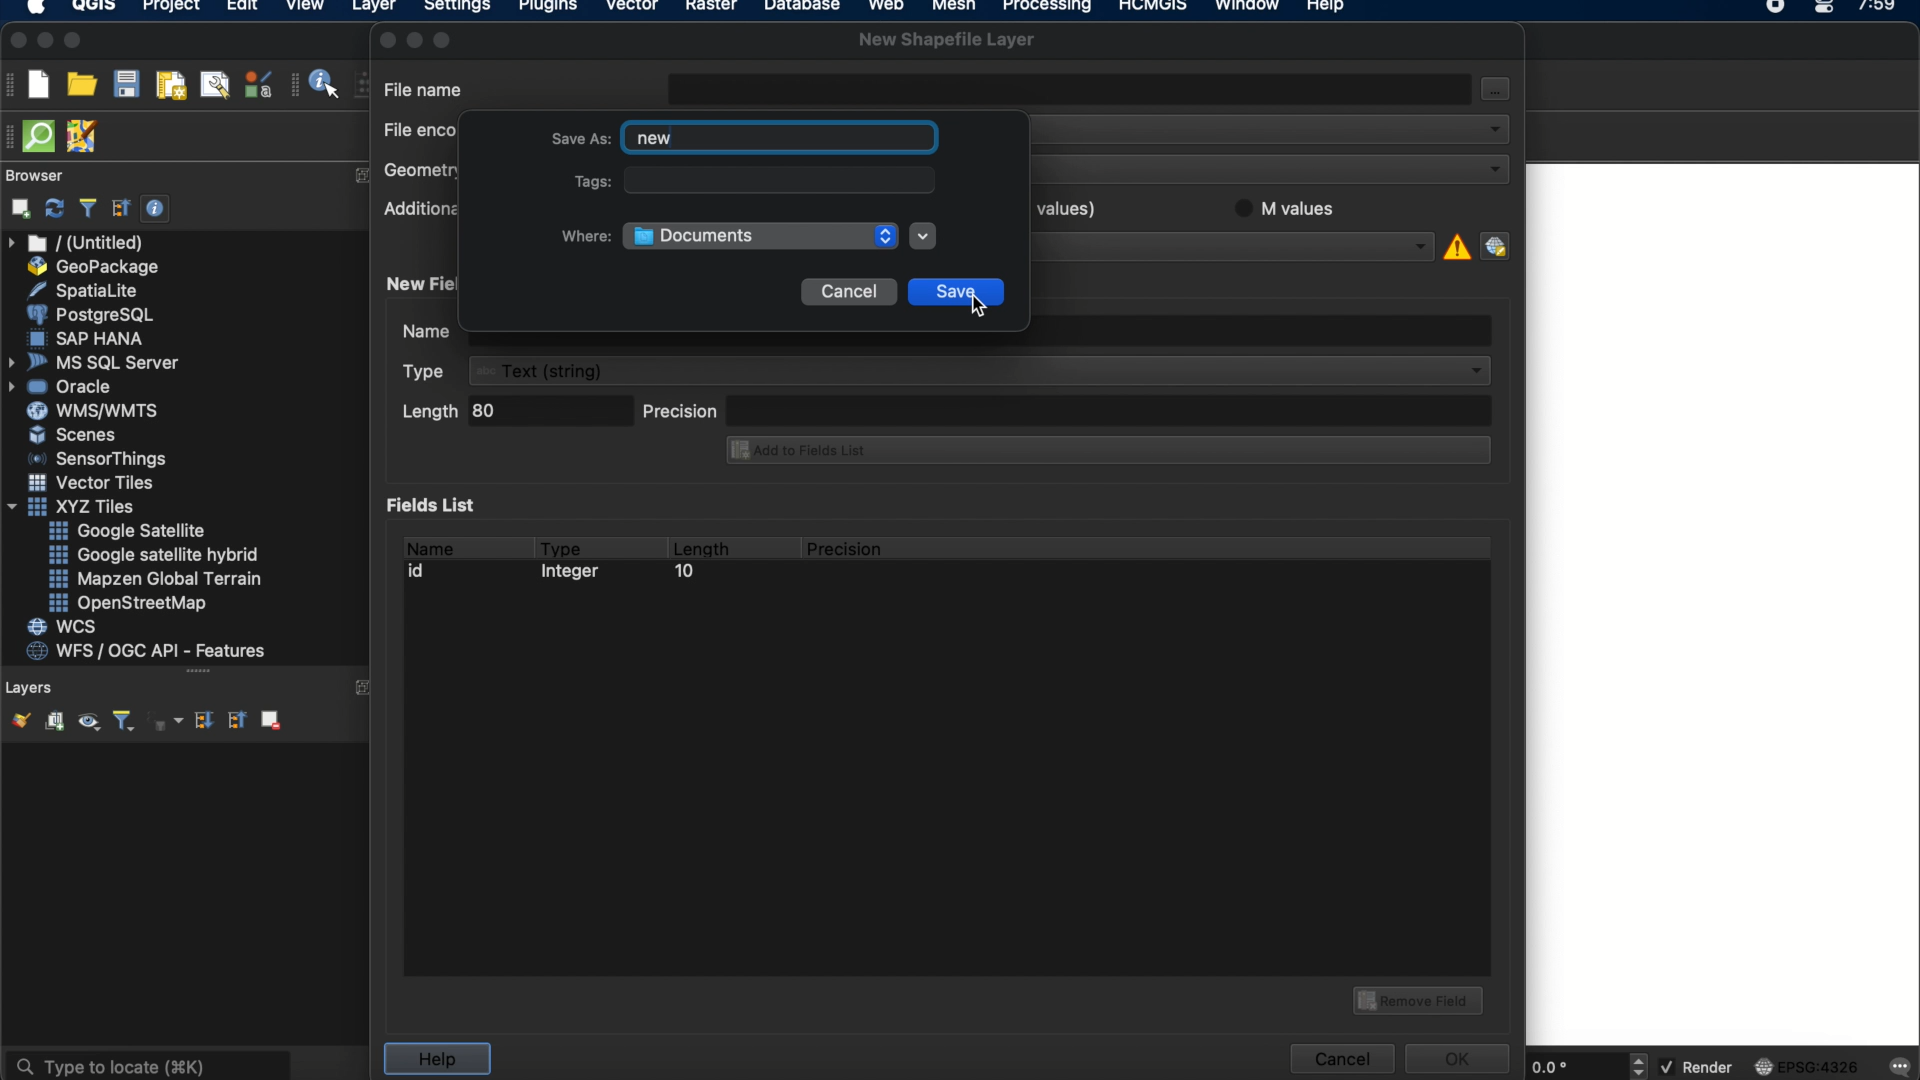  Describe the element at coordinates (365, 687) in the screenshot. I see `expand` at that location.